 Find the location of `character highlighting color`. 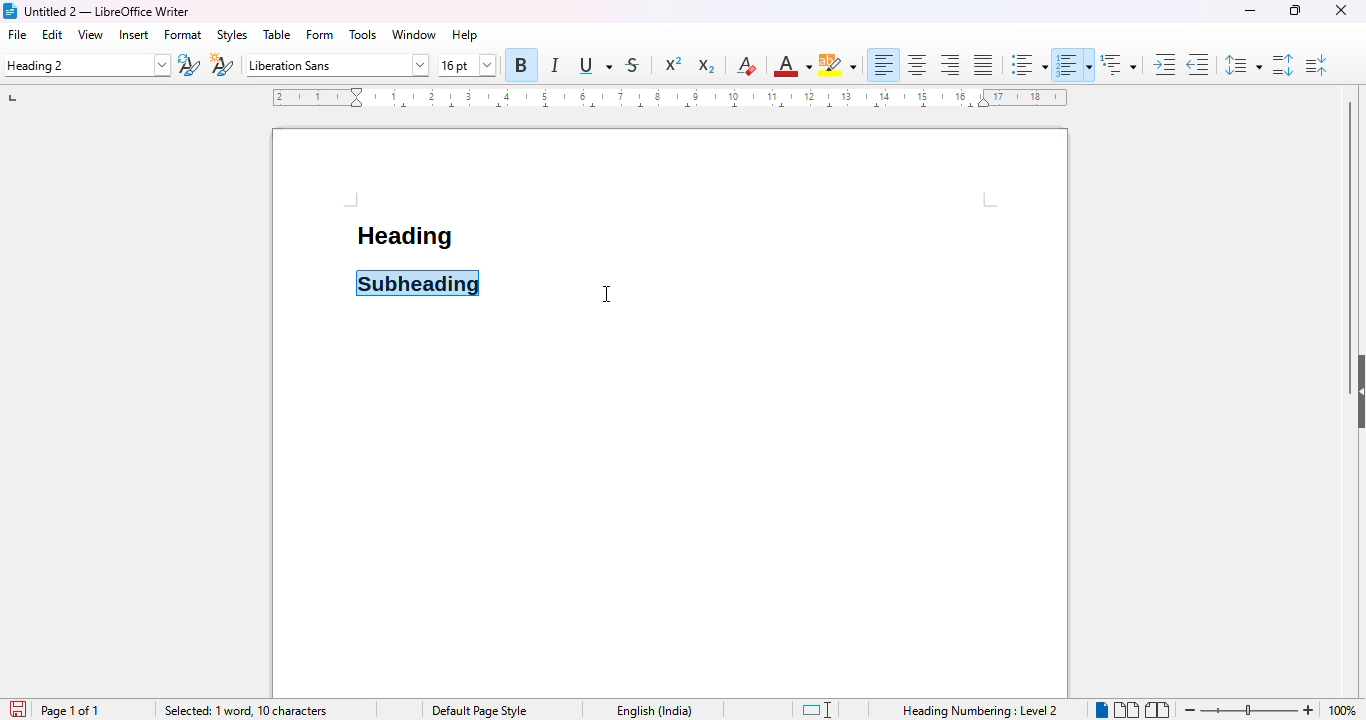

character highlighting color is located at coordinates (837, 65).